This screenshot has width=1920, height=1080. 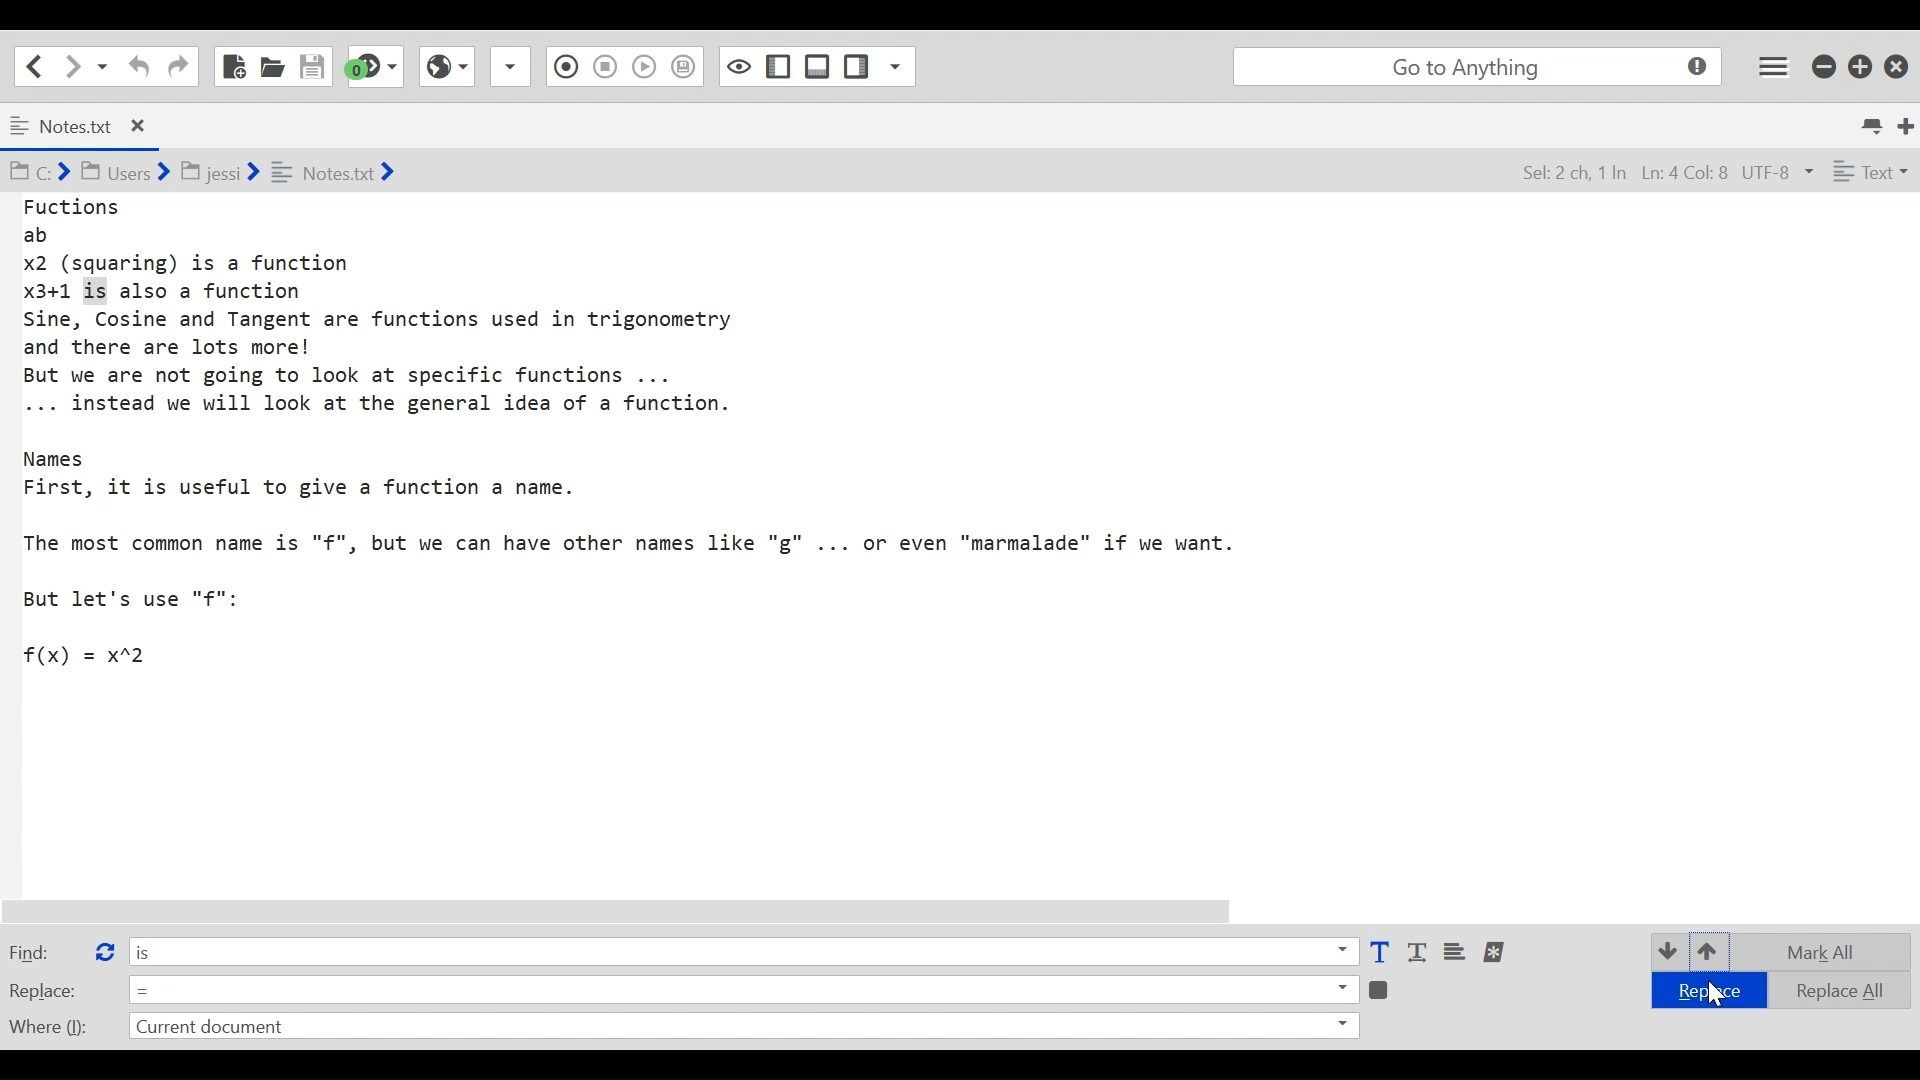 I want to click on Find, so click(x=43, y=951).